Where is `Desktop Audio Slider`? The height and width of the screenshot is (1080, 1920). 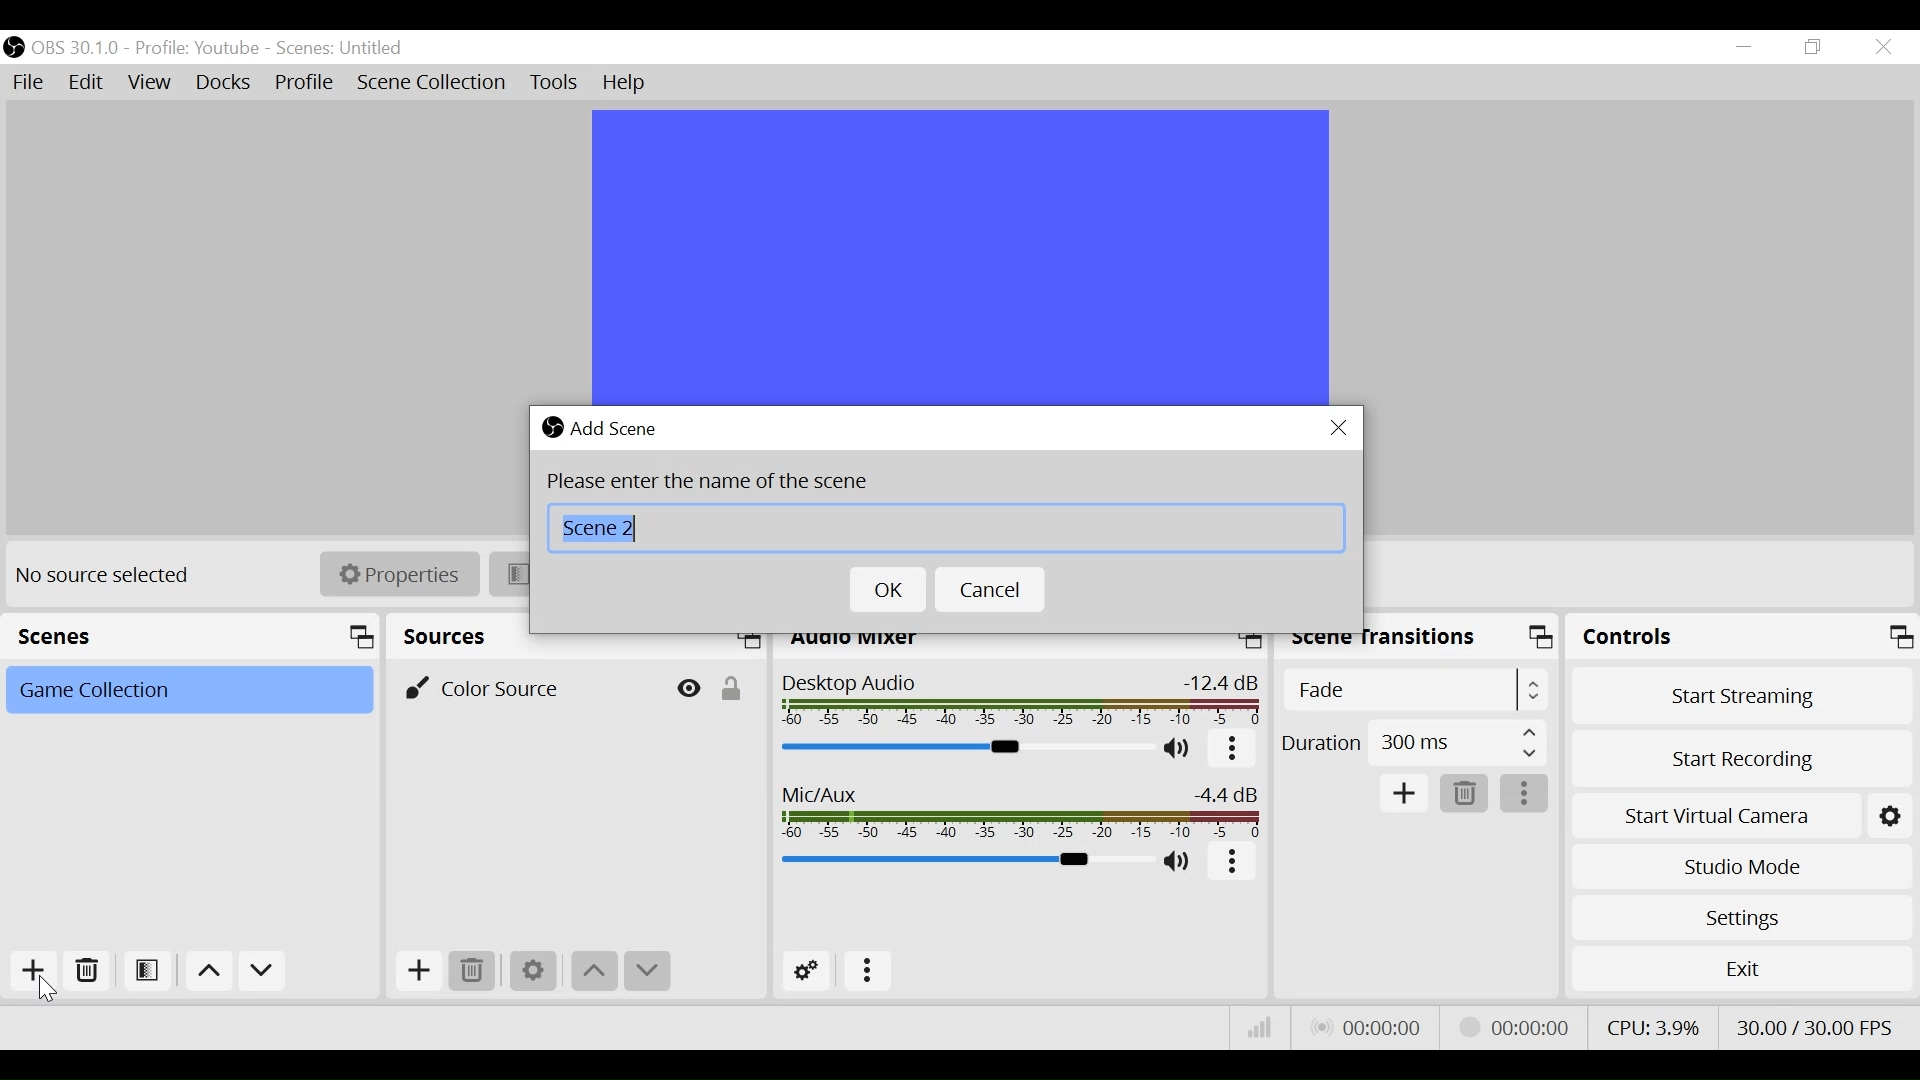
Desktop Audio Slider is located at coordinates (969, 748).